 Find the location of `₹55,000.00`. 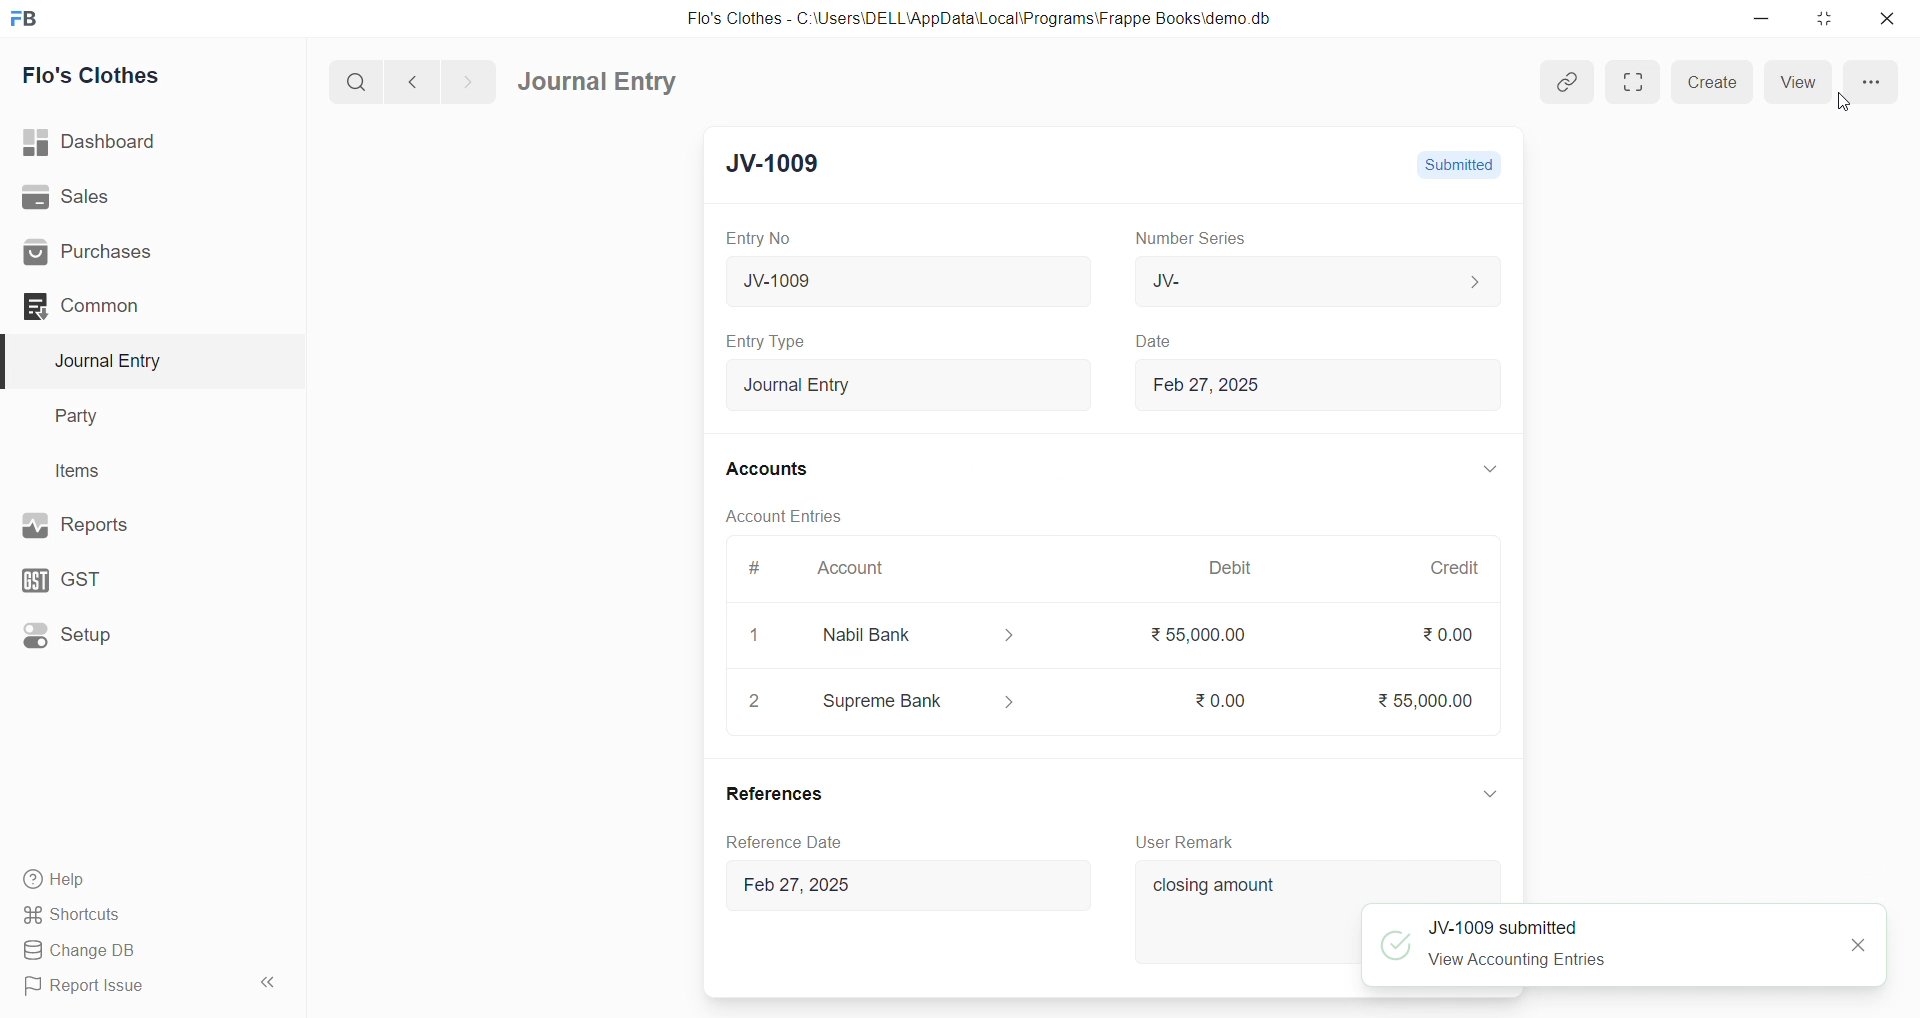

₹55,000.00 is located at coordinates (1420, 702).